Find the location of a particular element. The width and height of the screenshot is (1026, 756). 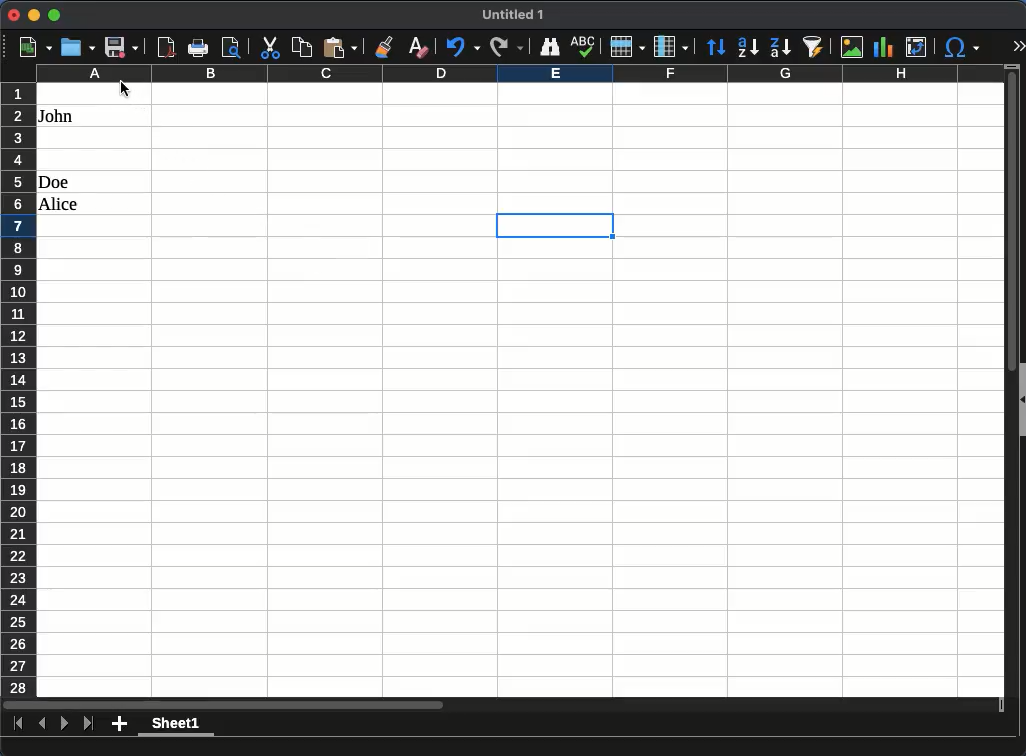

paste is located at coordinates (340, 47).